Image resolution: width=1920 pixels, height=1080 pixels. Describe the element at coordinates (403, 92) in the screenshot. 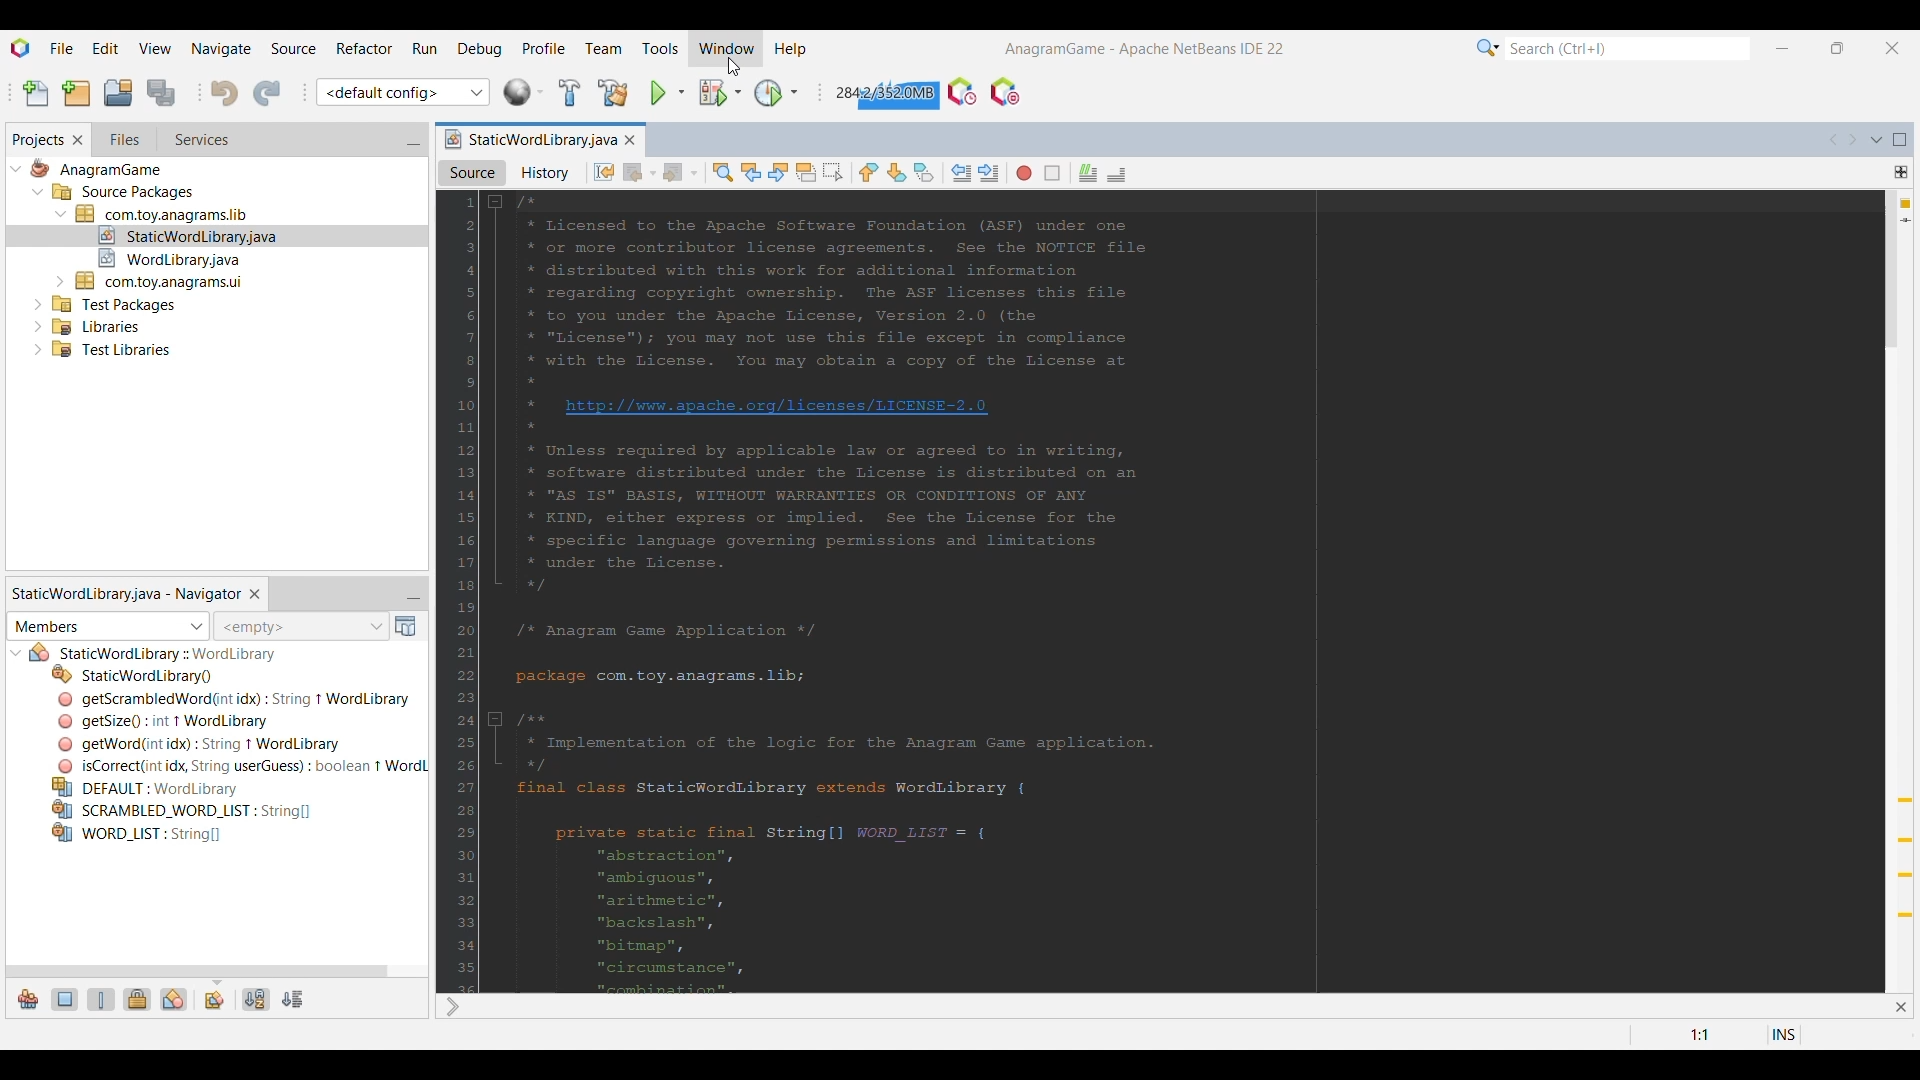

I see `Select project configuration or Customize` at that location.